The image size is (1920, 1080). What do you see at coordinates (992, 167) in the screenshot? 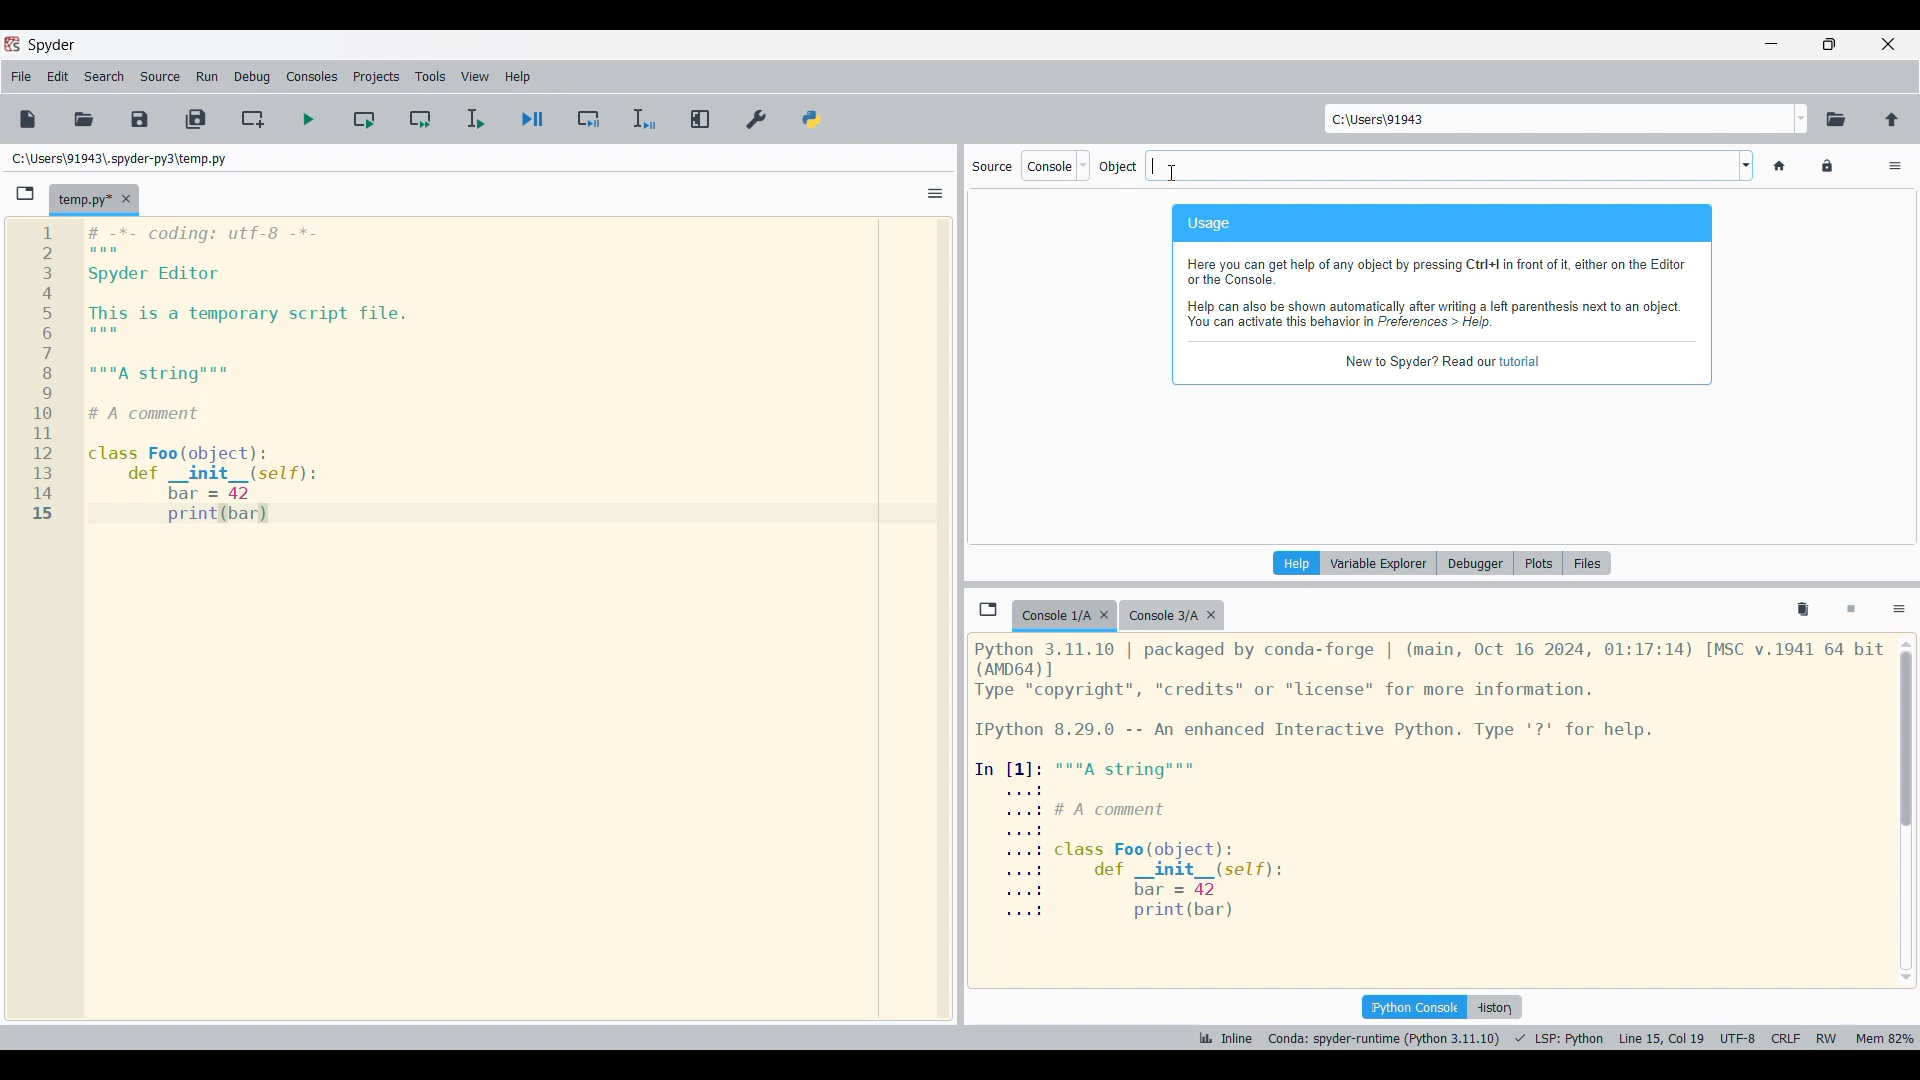
I see `Indicates source options` at bounding box center [992, 167].